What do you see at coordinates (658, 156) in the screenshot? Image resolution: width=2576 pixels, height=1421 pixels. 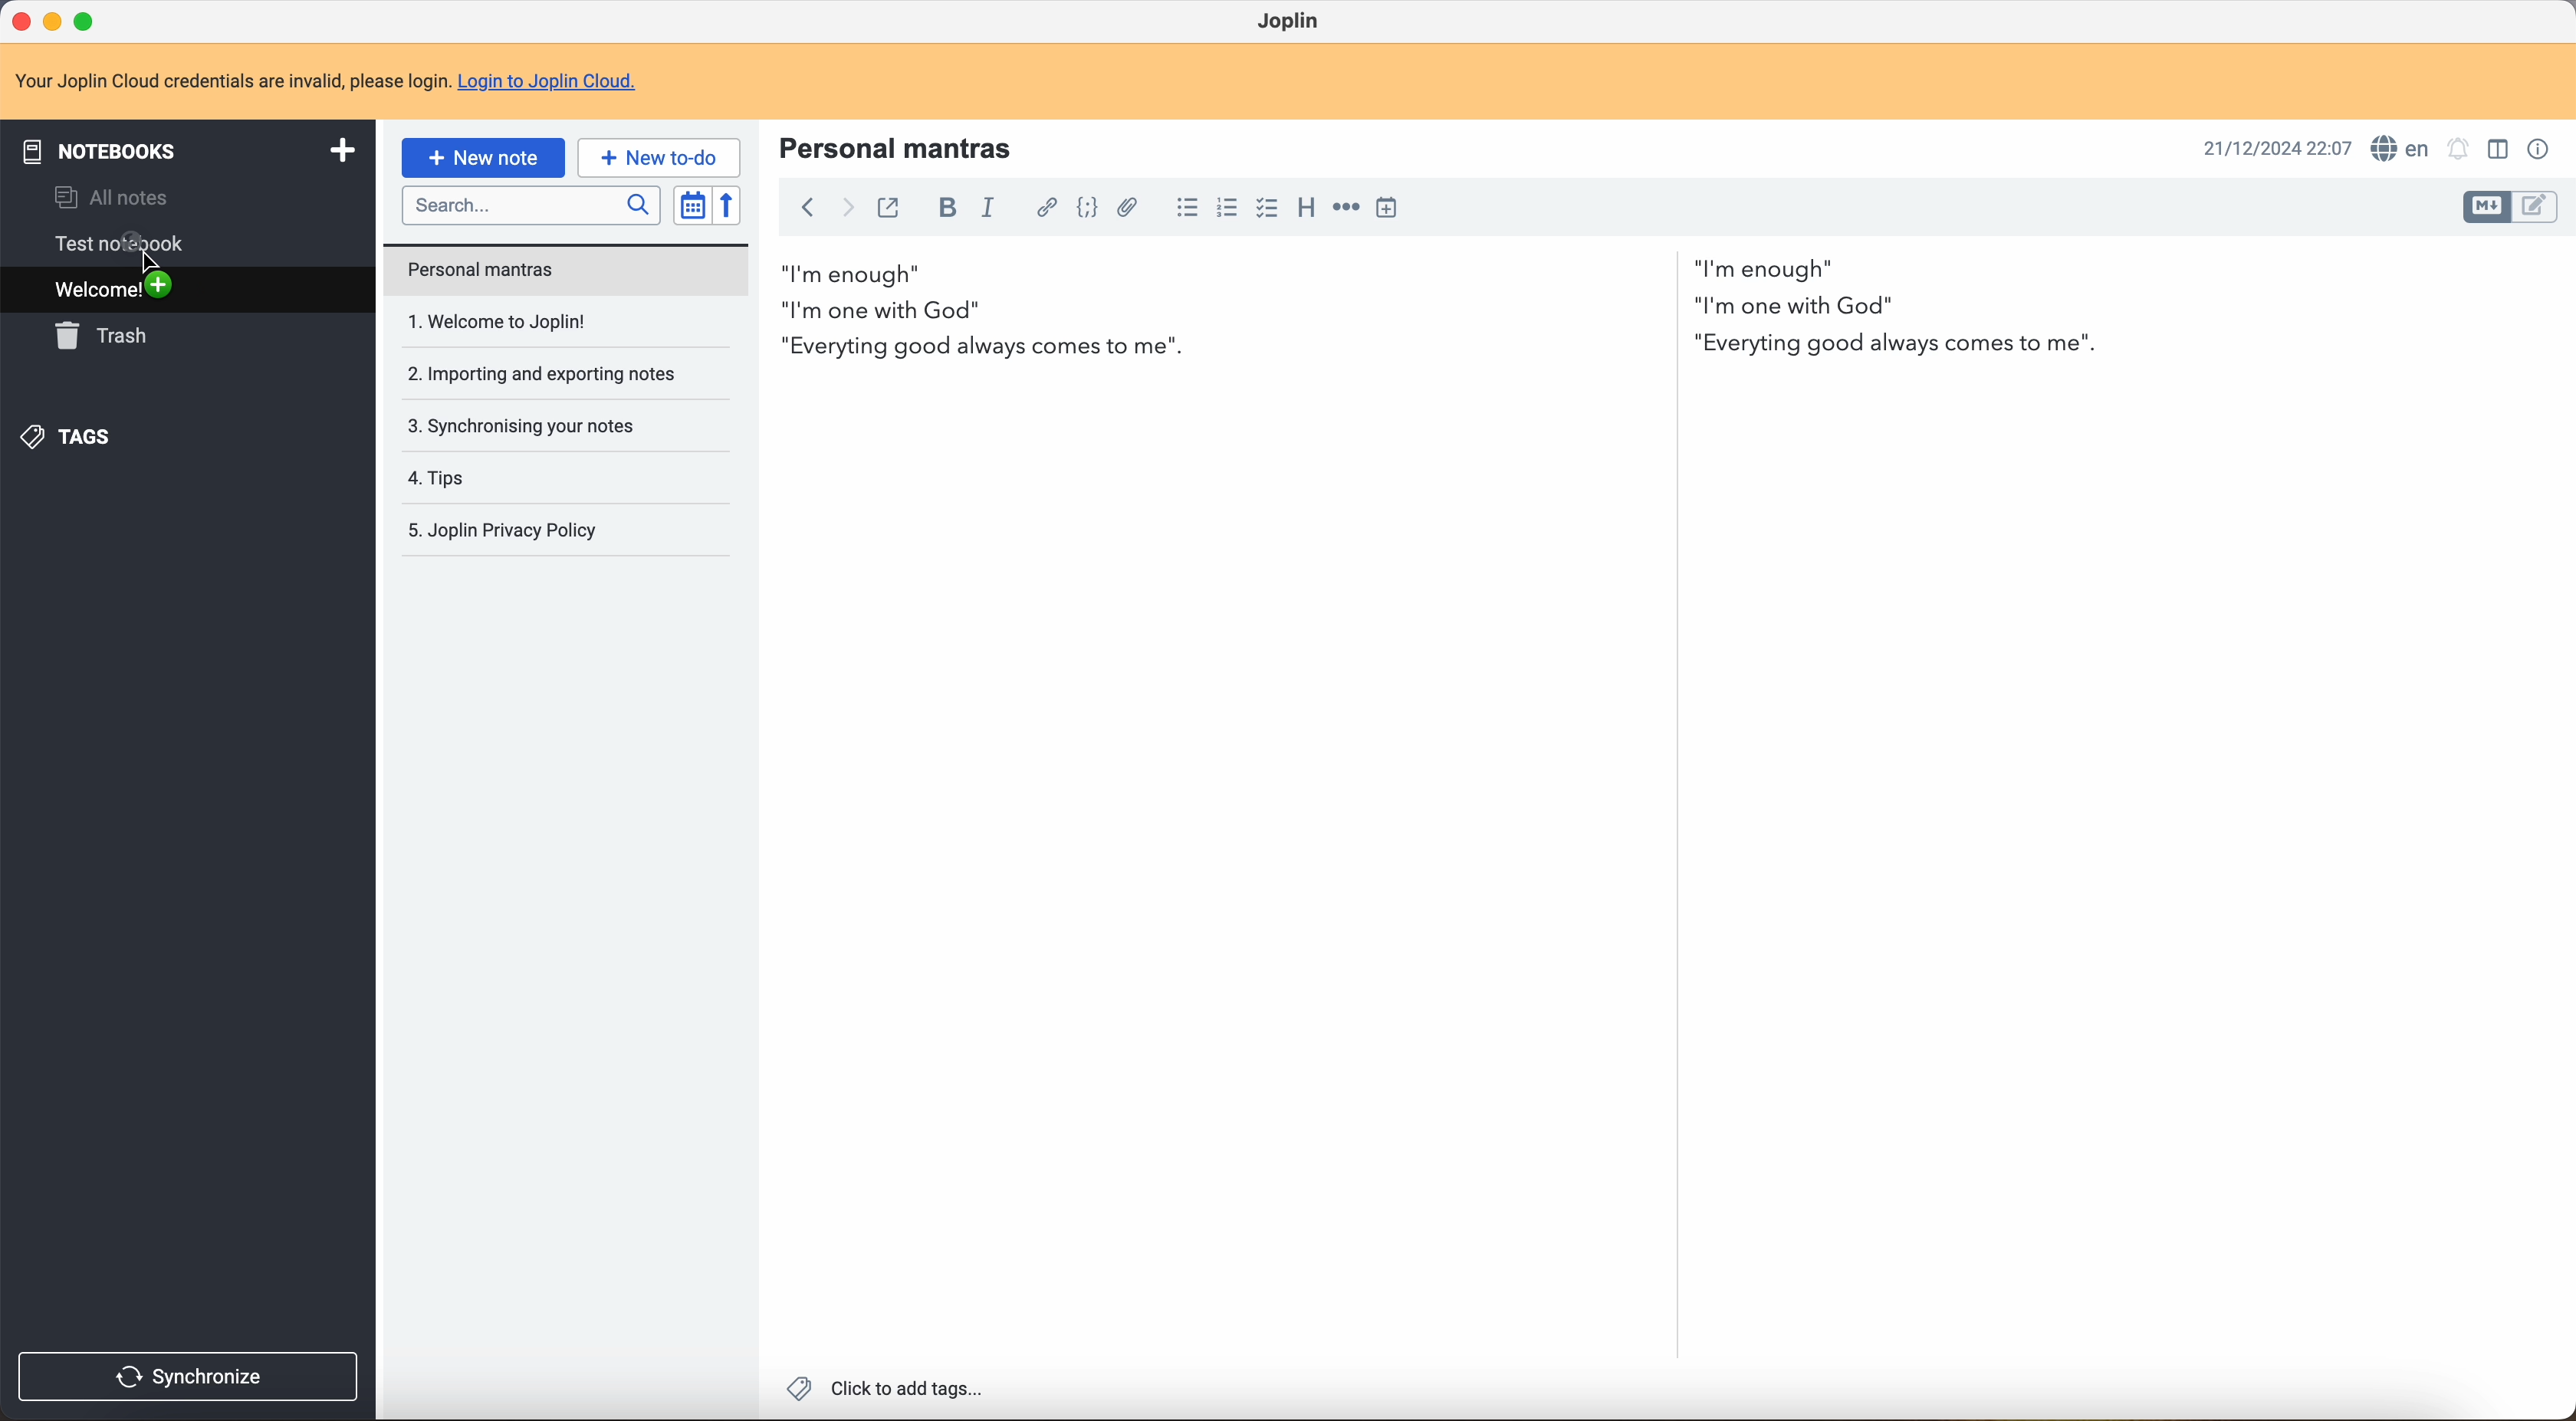 I see `new to-do` at bounding box center [658, 156].